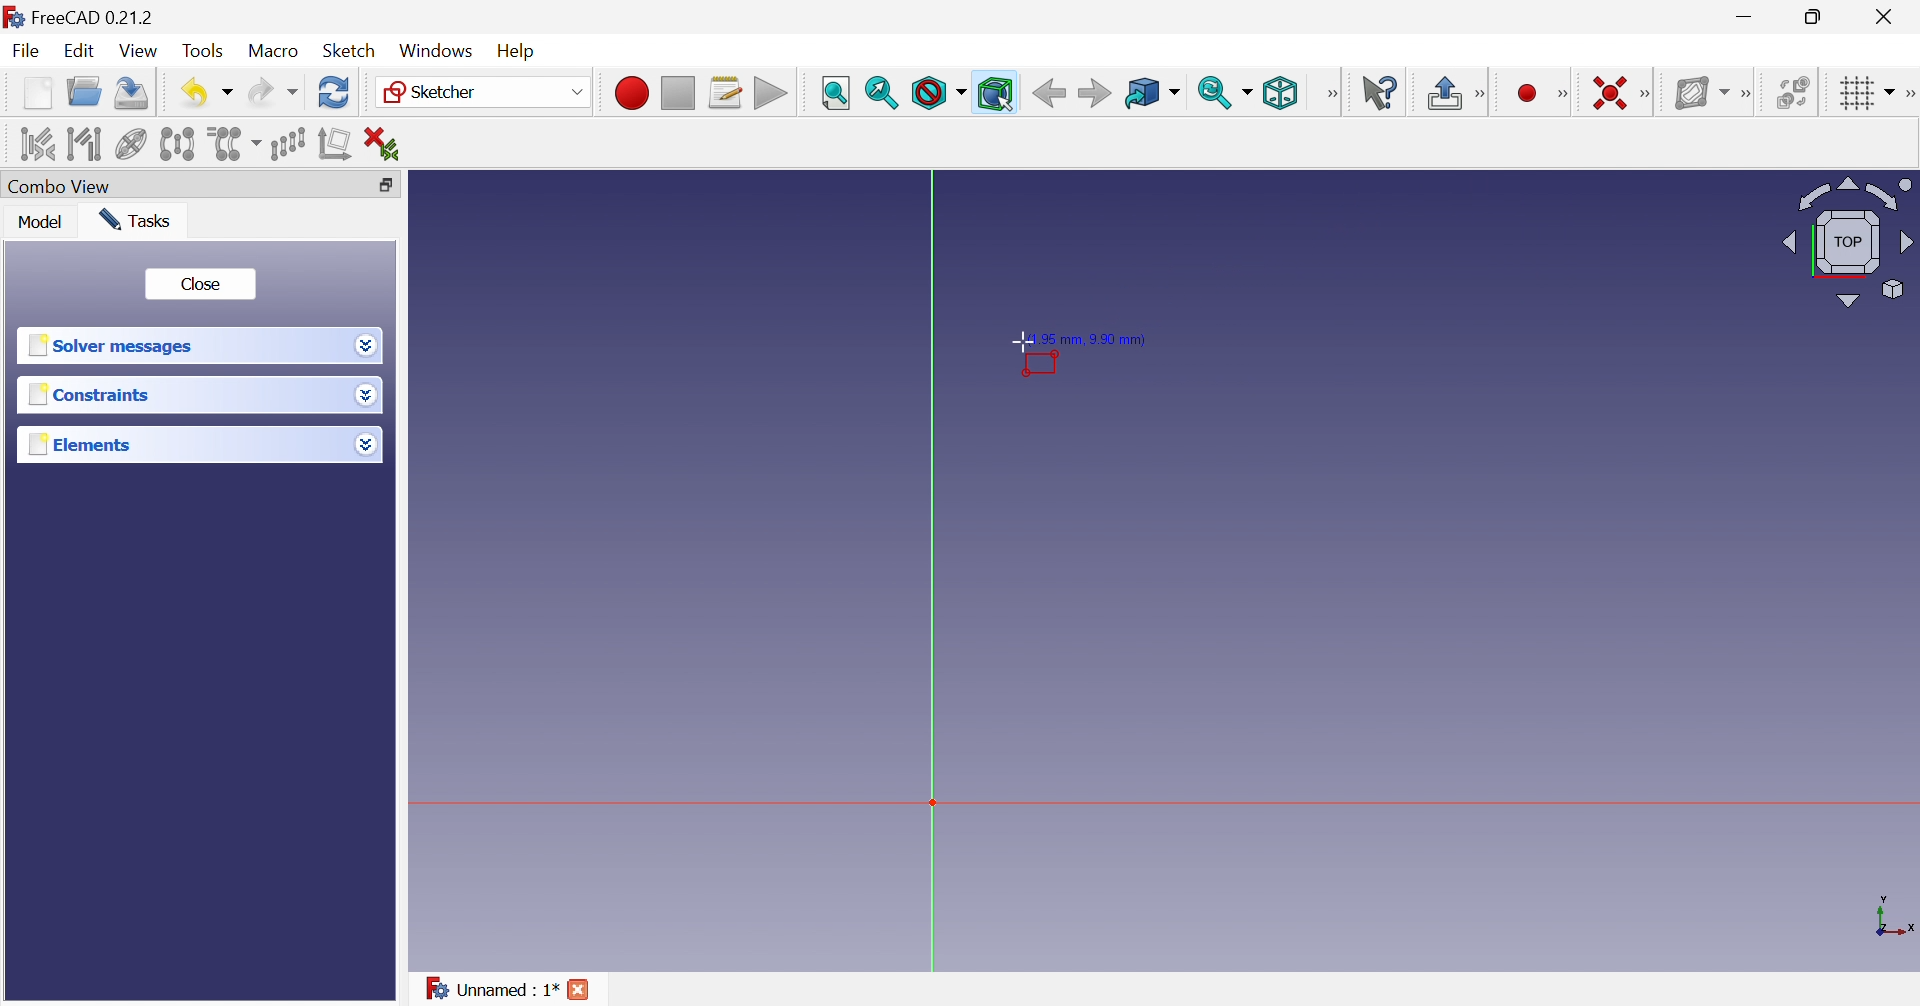  I want to click on Close, so click(579, 988).